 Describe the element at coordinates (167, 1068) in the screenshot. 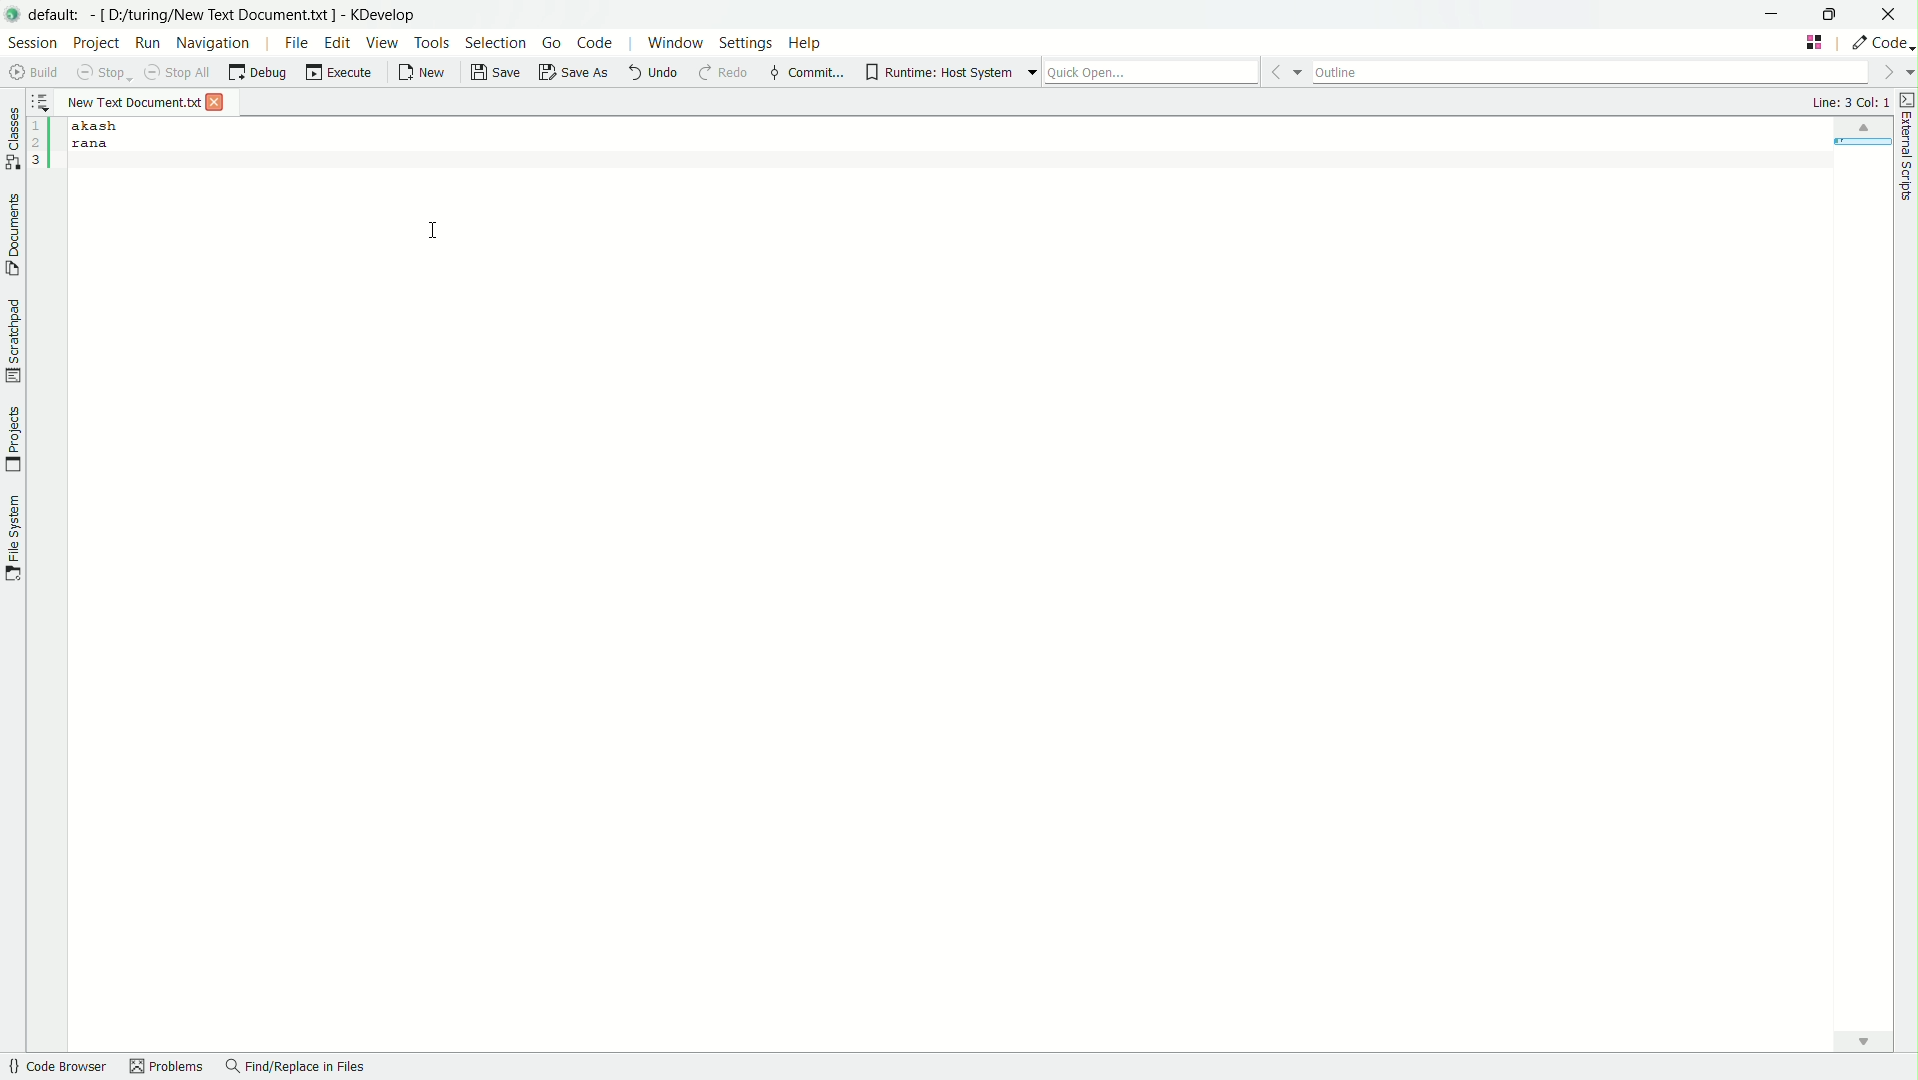

I see `problems` at that location.